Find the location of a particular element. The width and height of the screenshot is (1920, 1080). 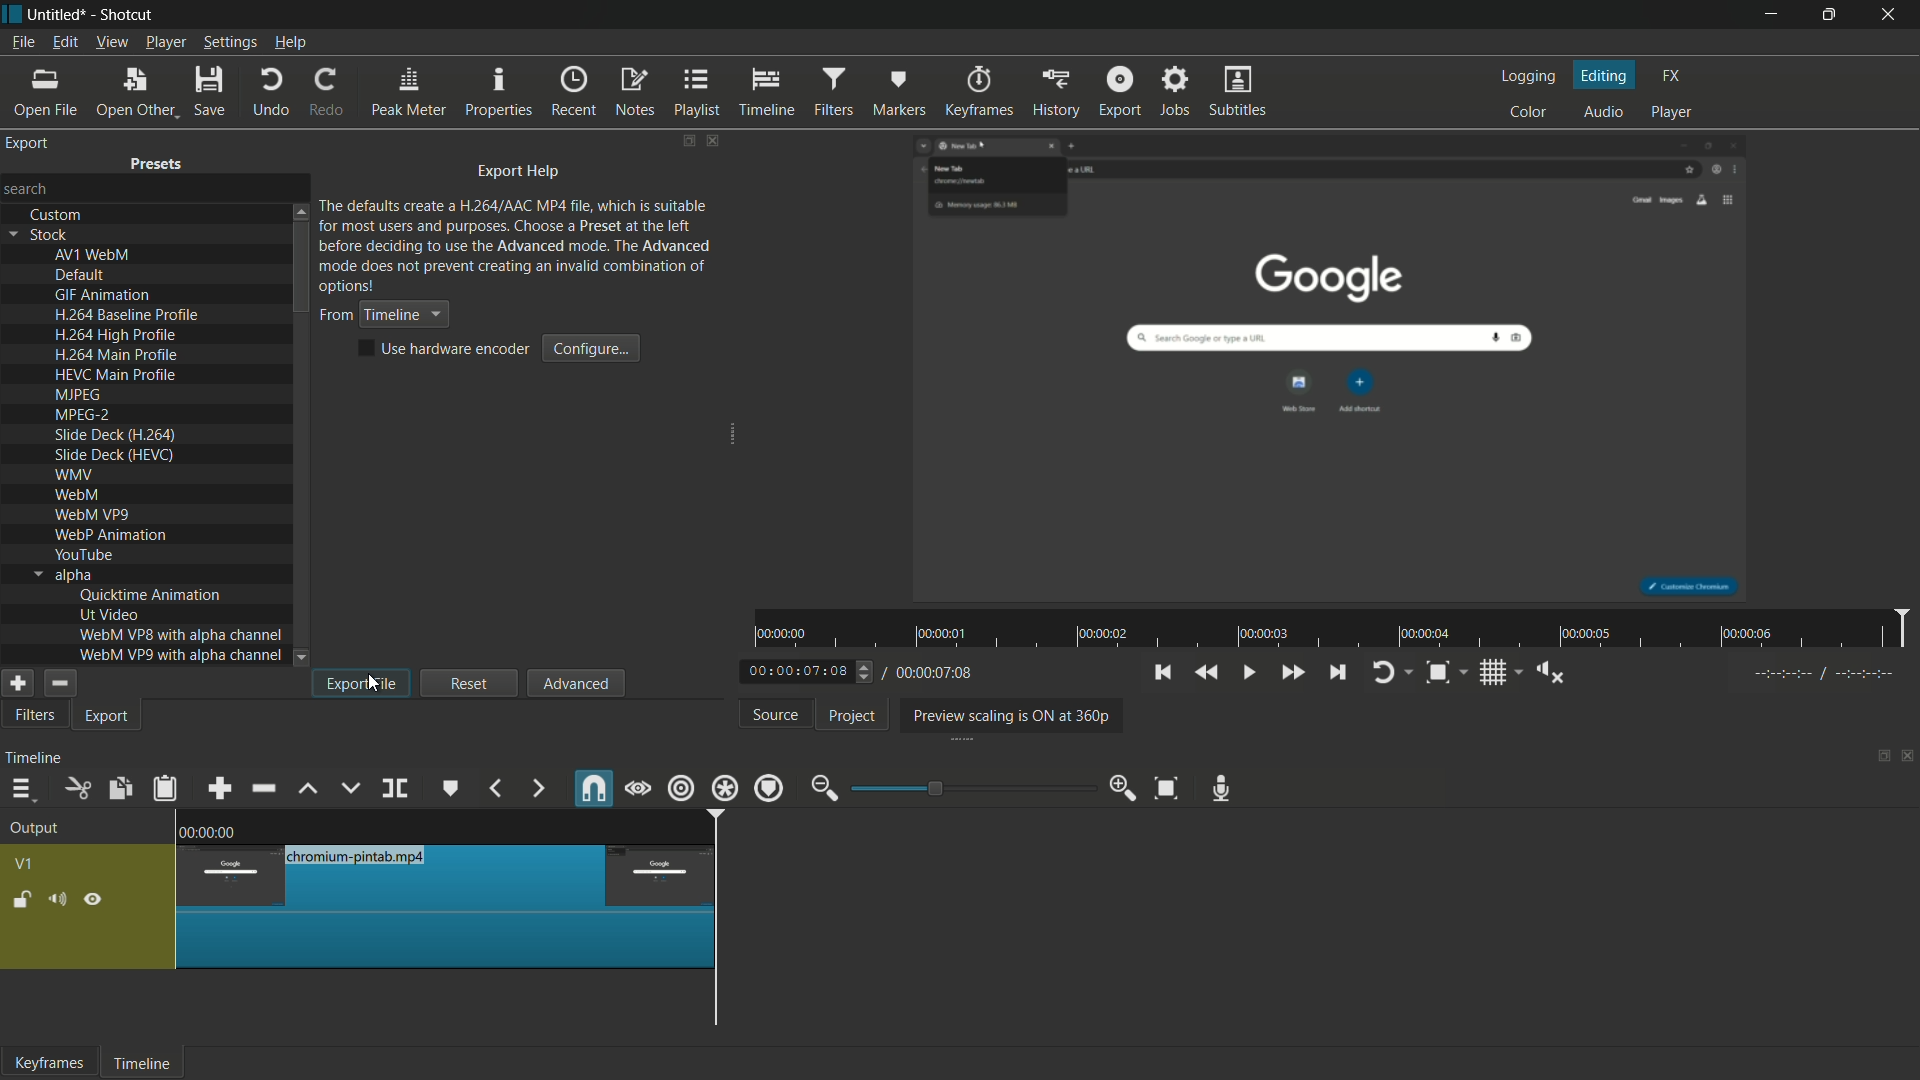

properties is located at coordinates (497, 92).